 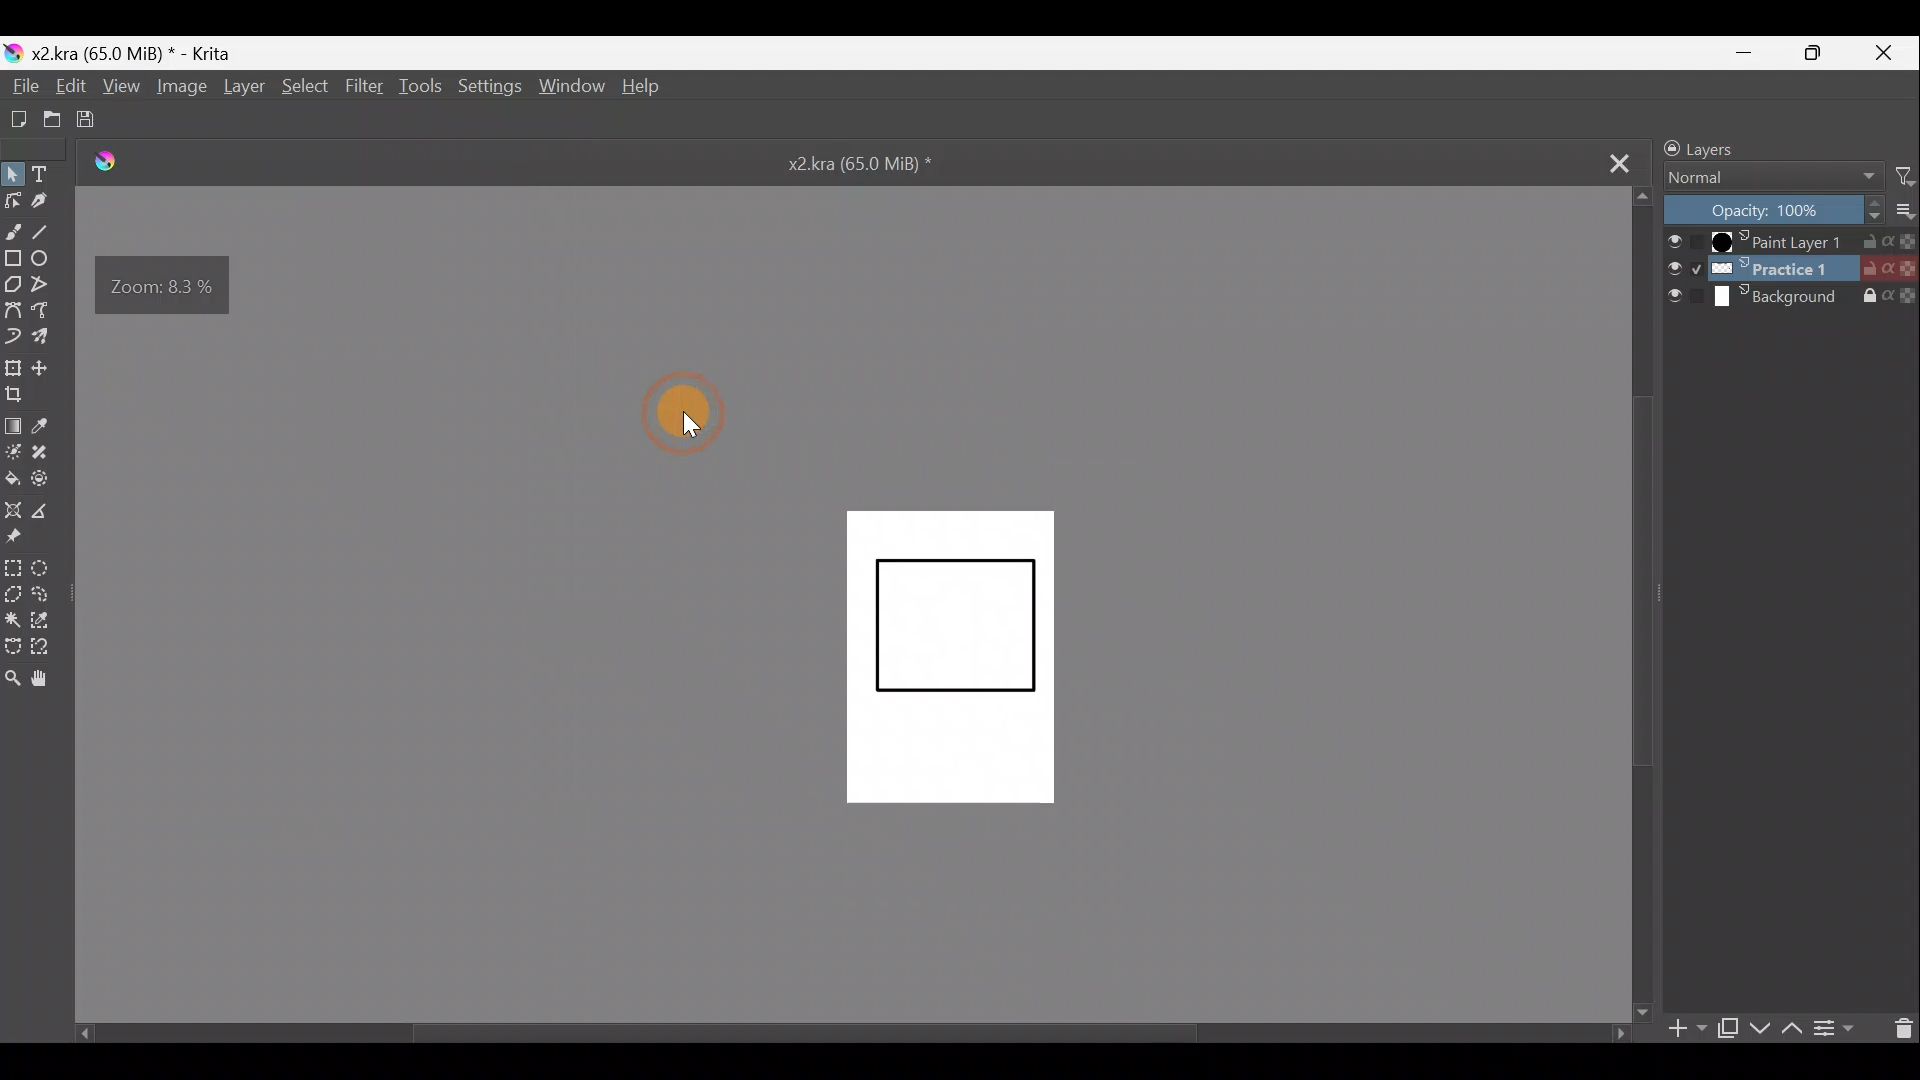 What do you see at coordinates (1908, 211) in the screenshot?
I see `More` at bounding box center [1908, 211].